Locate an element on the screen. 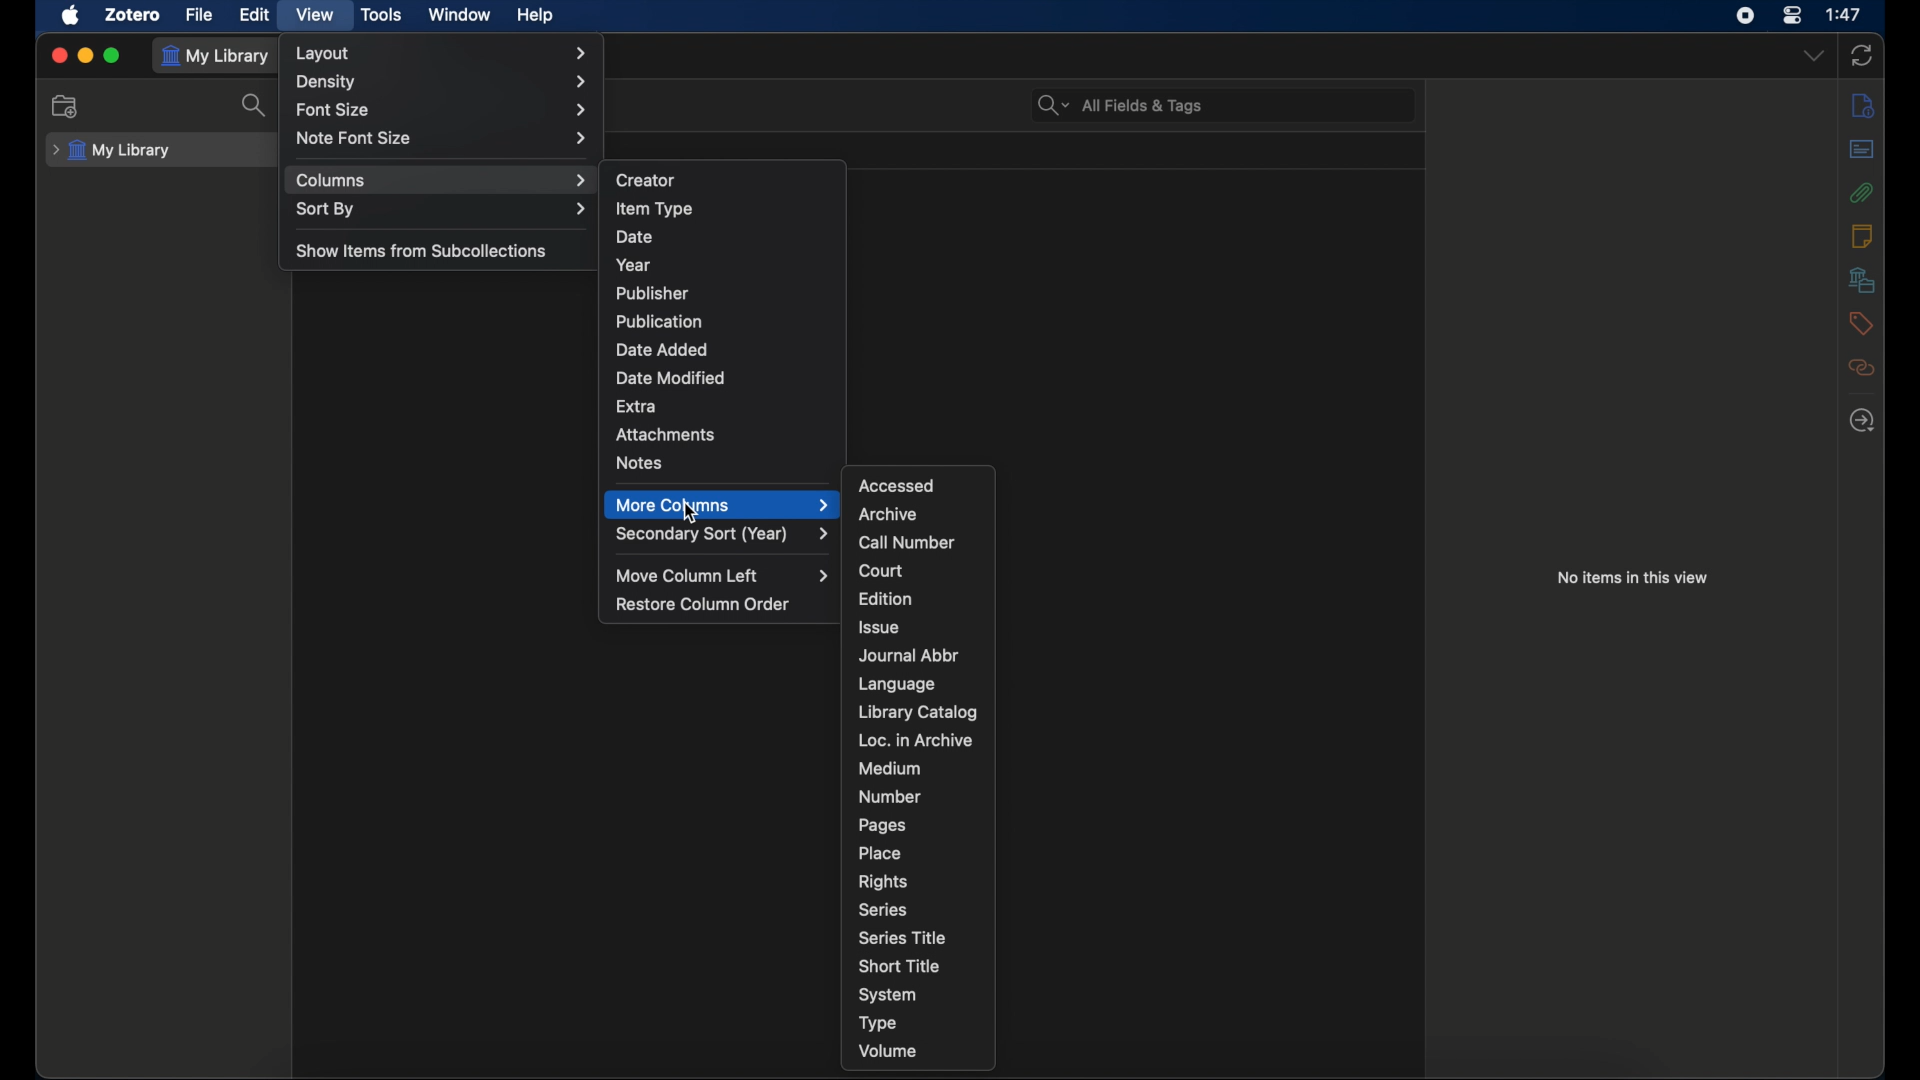  edition is located at coordinates (887, 599).